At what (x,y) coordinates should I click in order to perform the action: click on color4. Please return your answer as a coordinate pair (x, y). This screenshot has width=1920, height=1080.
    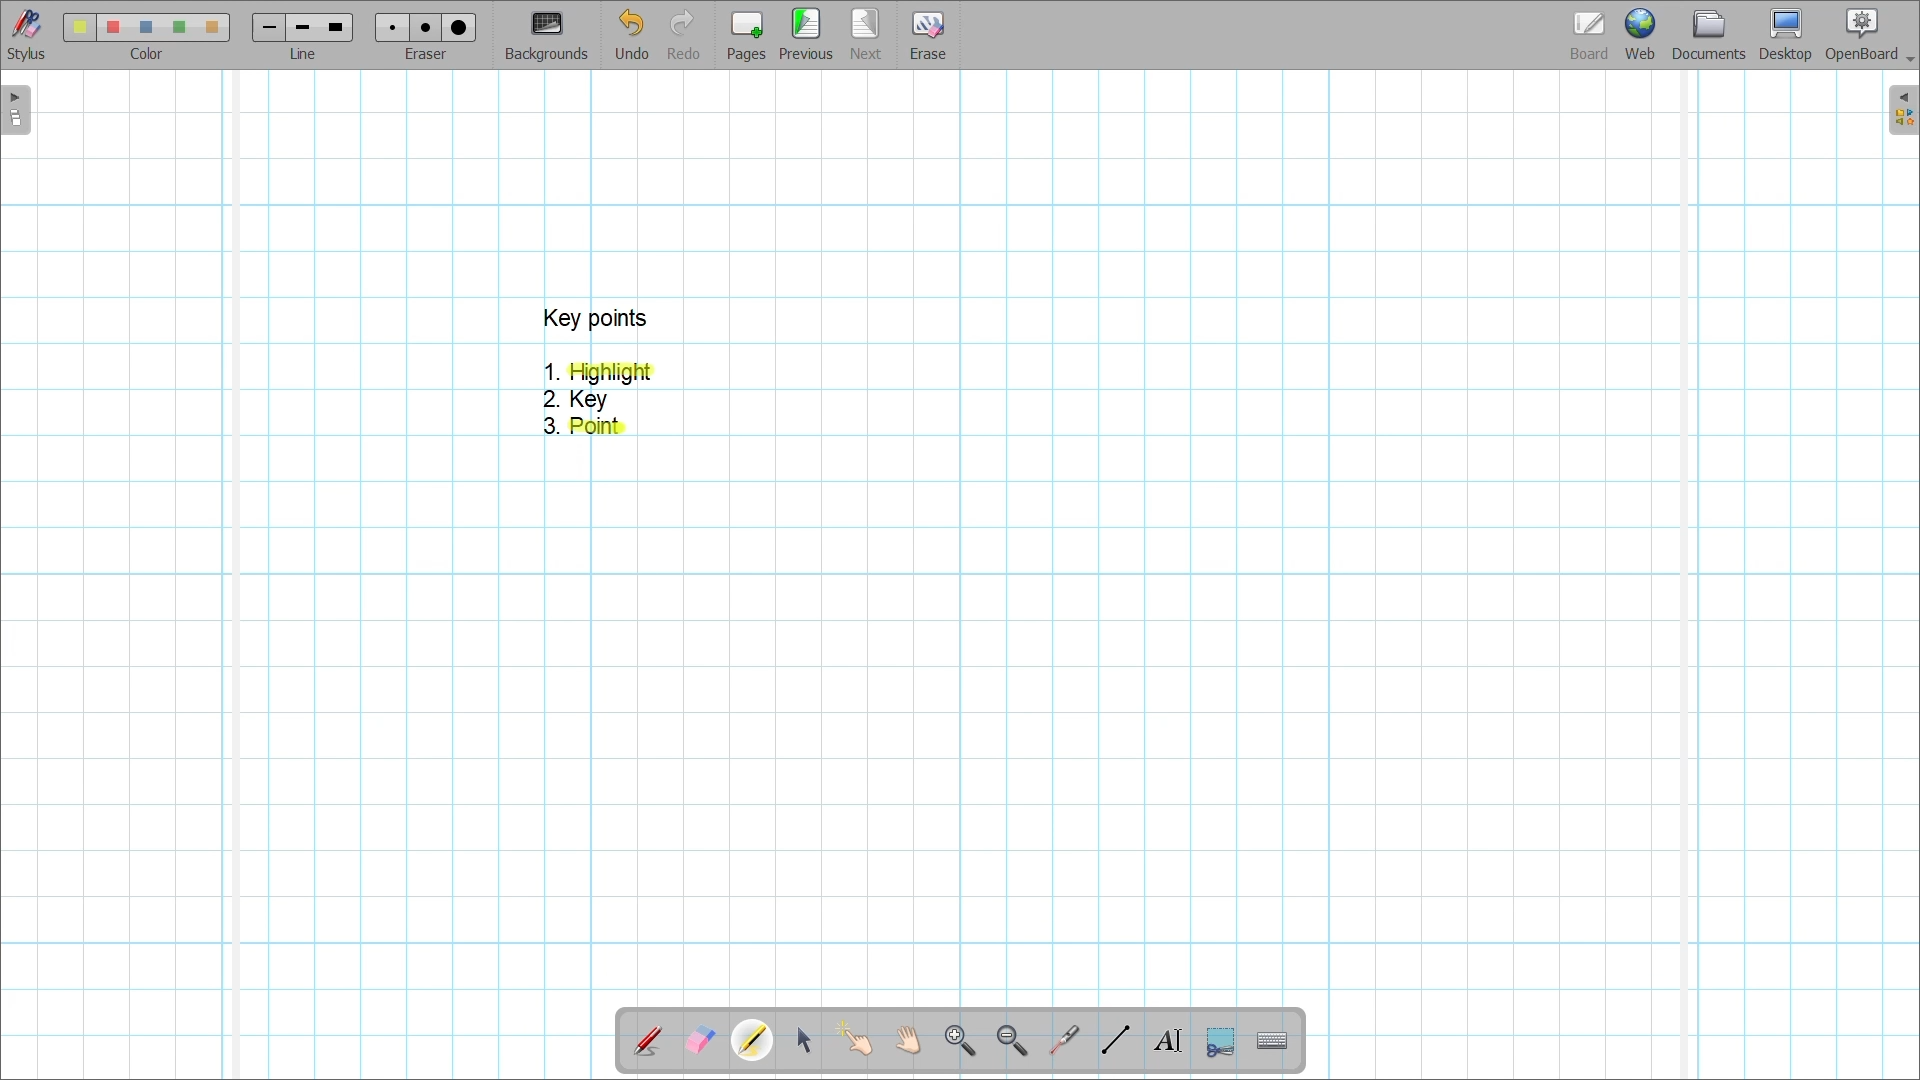
    Looking at the image, I should click on (178, 26).